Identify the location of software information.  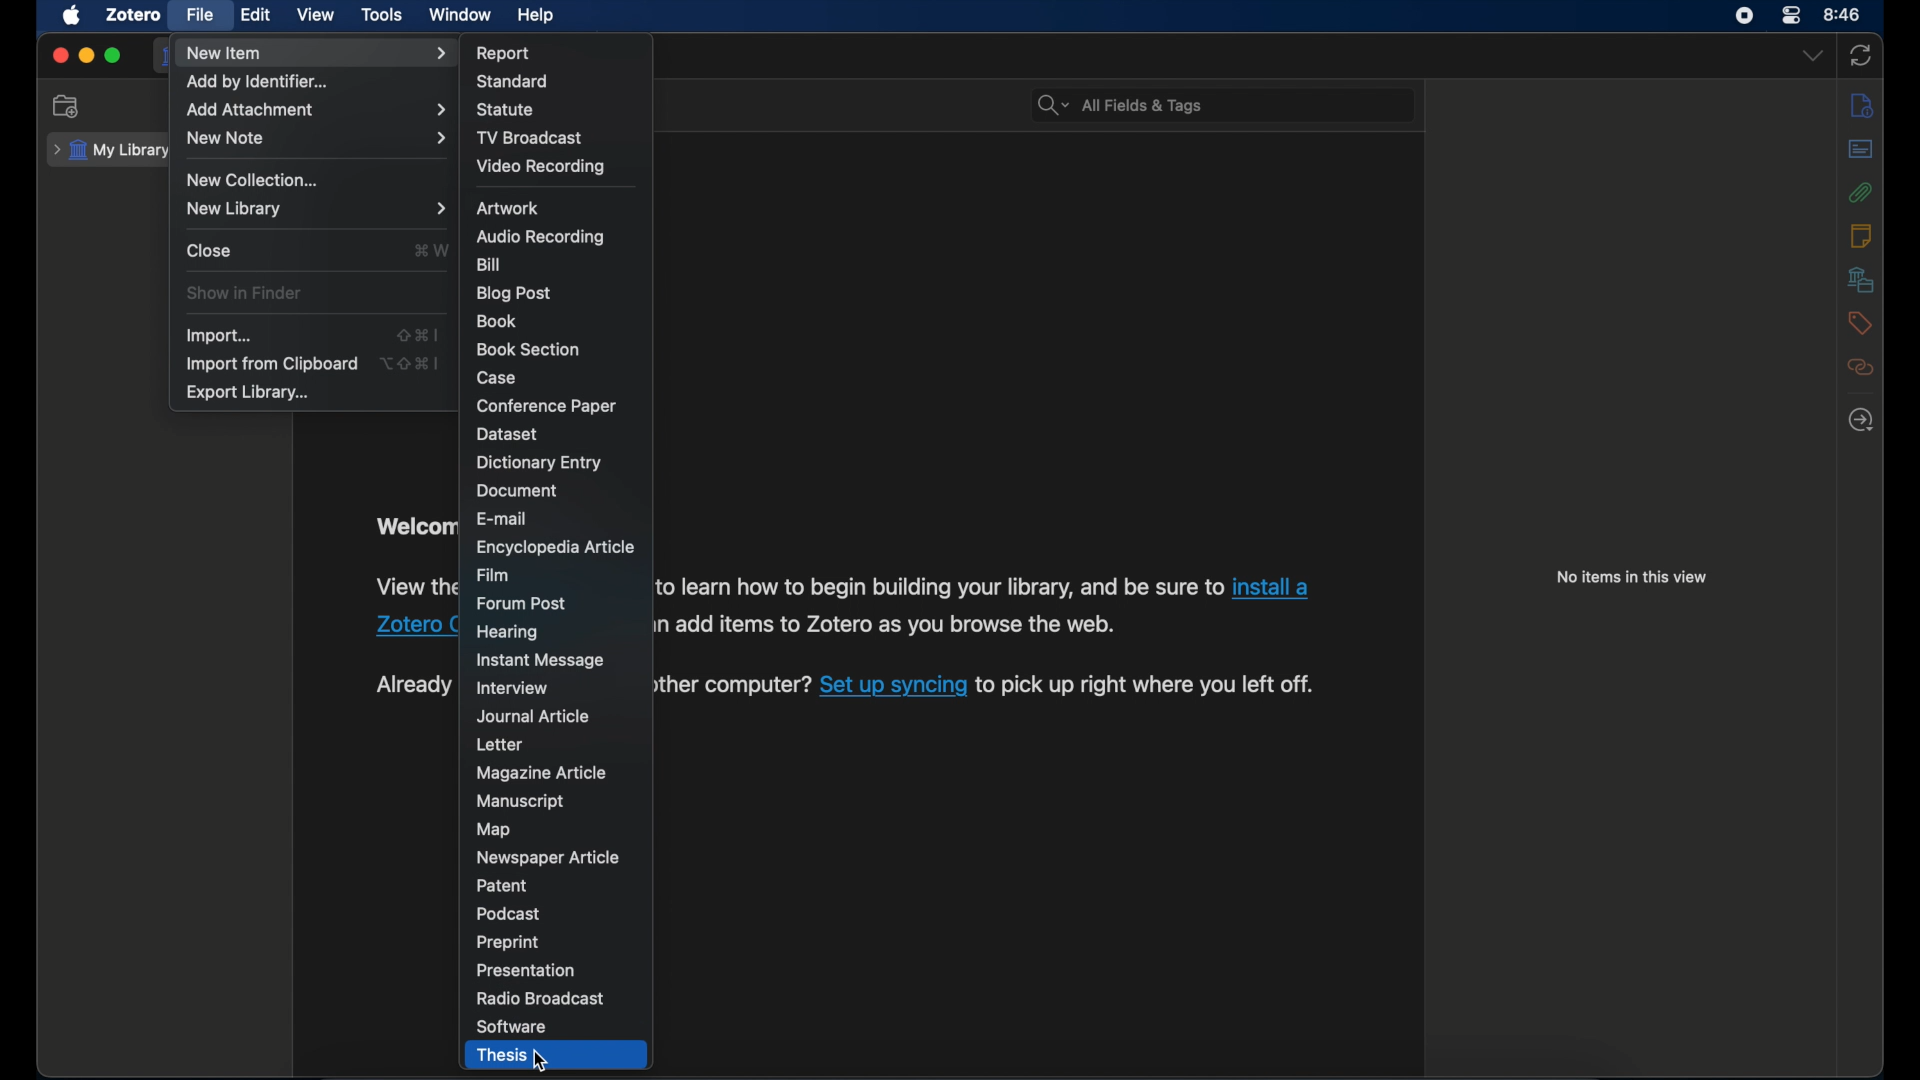
(1148, 686).